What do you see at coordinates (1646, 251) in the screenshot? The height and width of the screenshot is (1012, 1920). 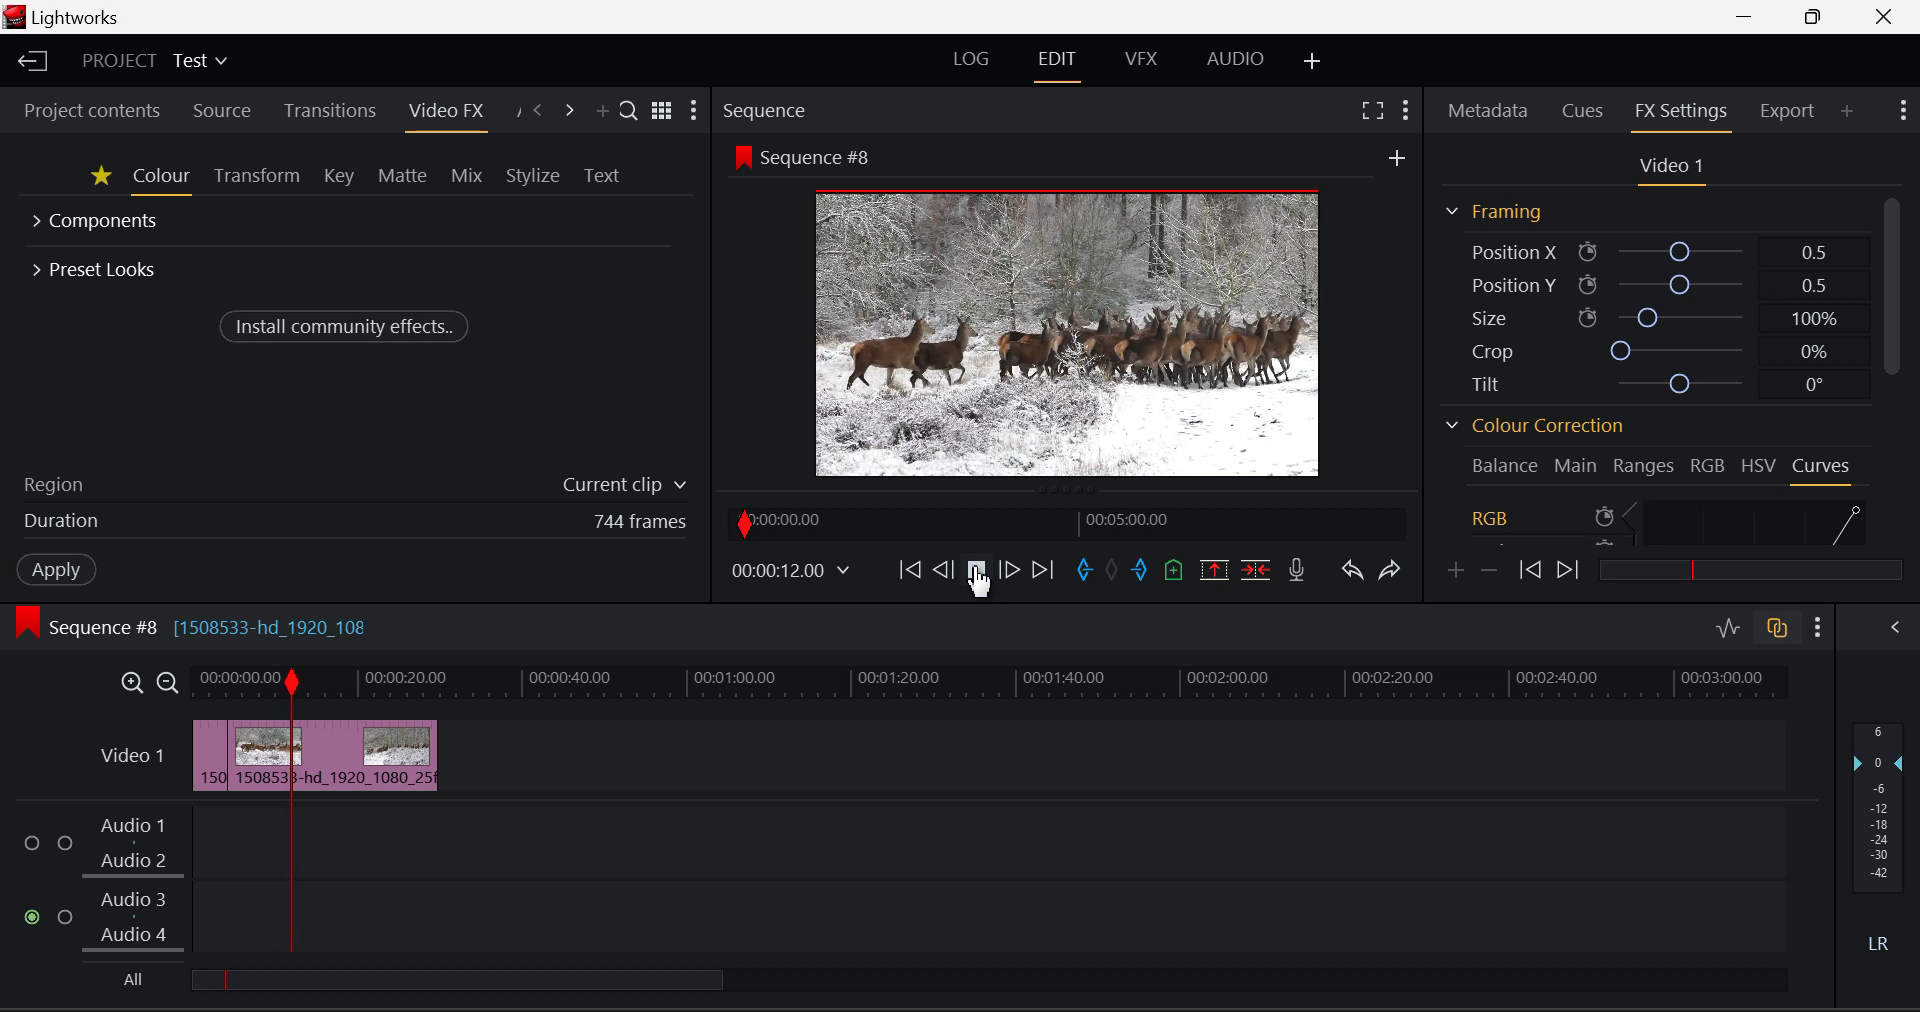 I see `Position X` at bounding box center [1646, 251].